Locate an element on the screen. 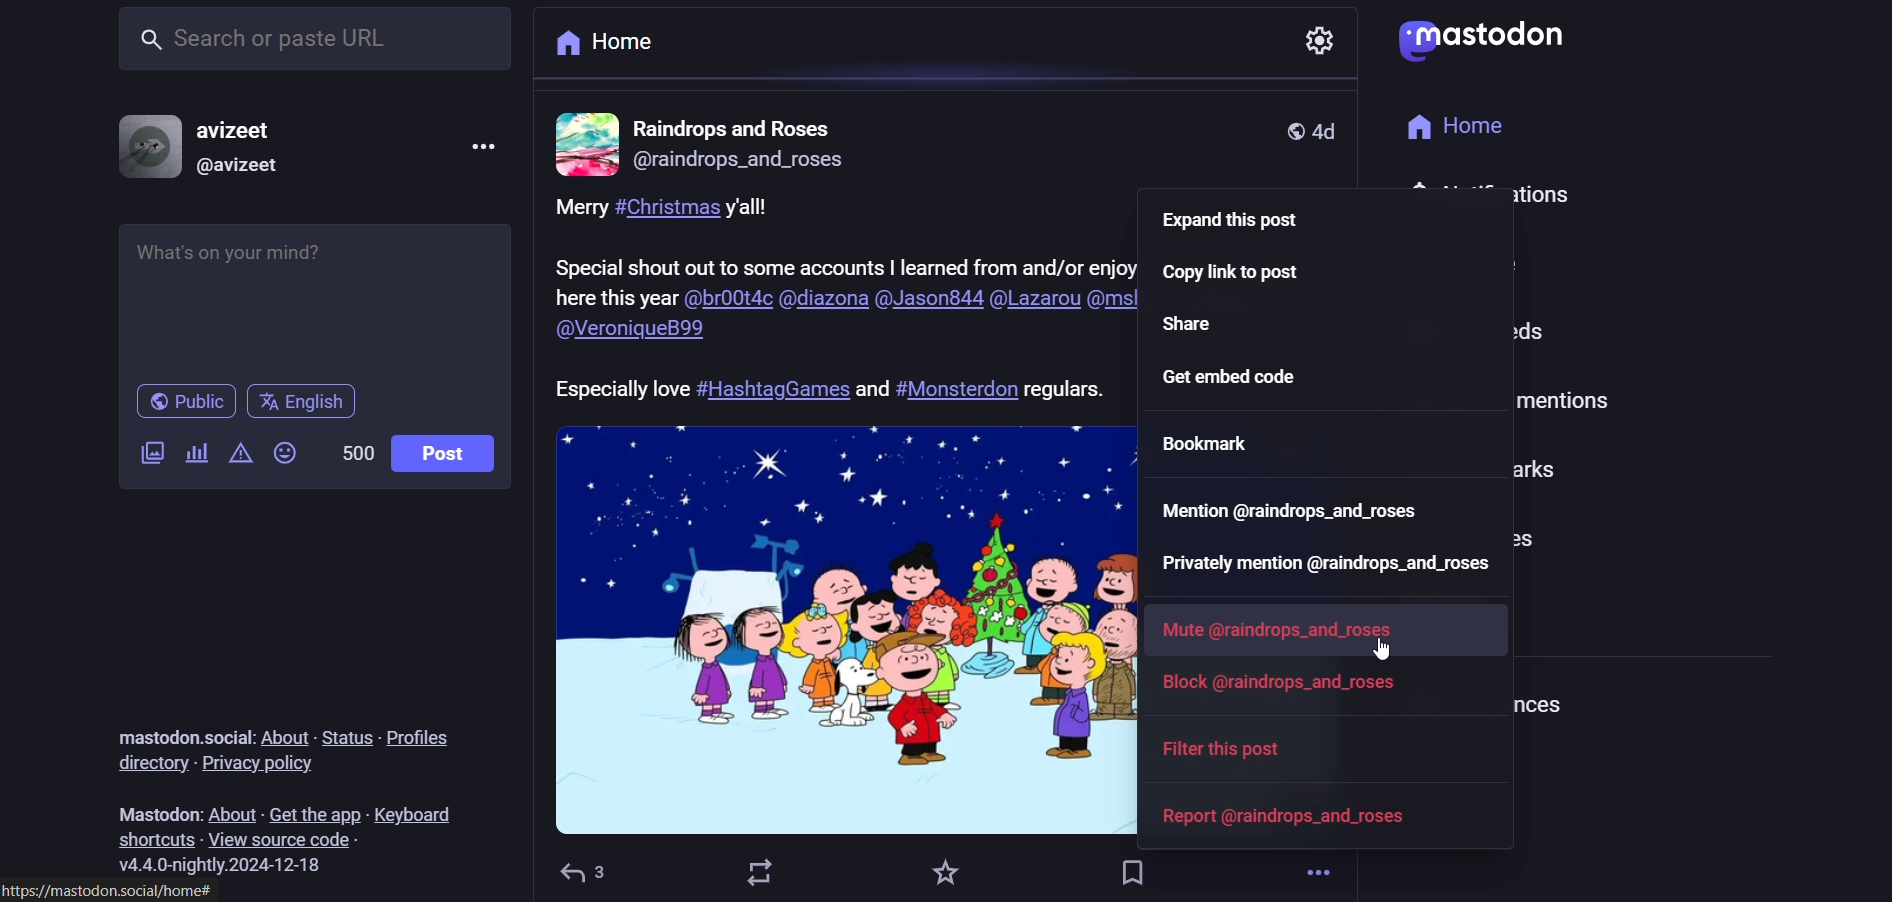 The image size is (1892, 902). post text is located at coordinates (842, 239).